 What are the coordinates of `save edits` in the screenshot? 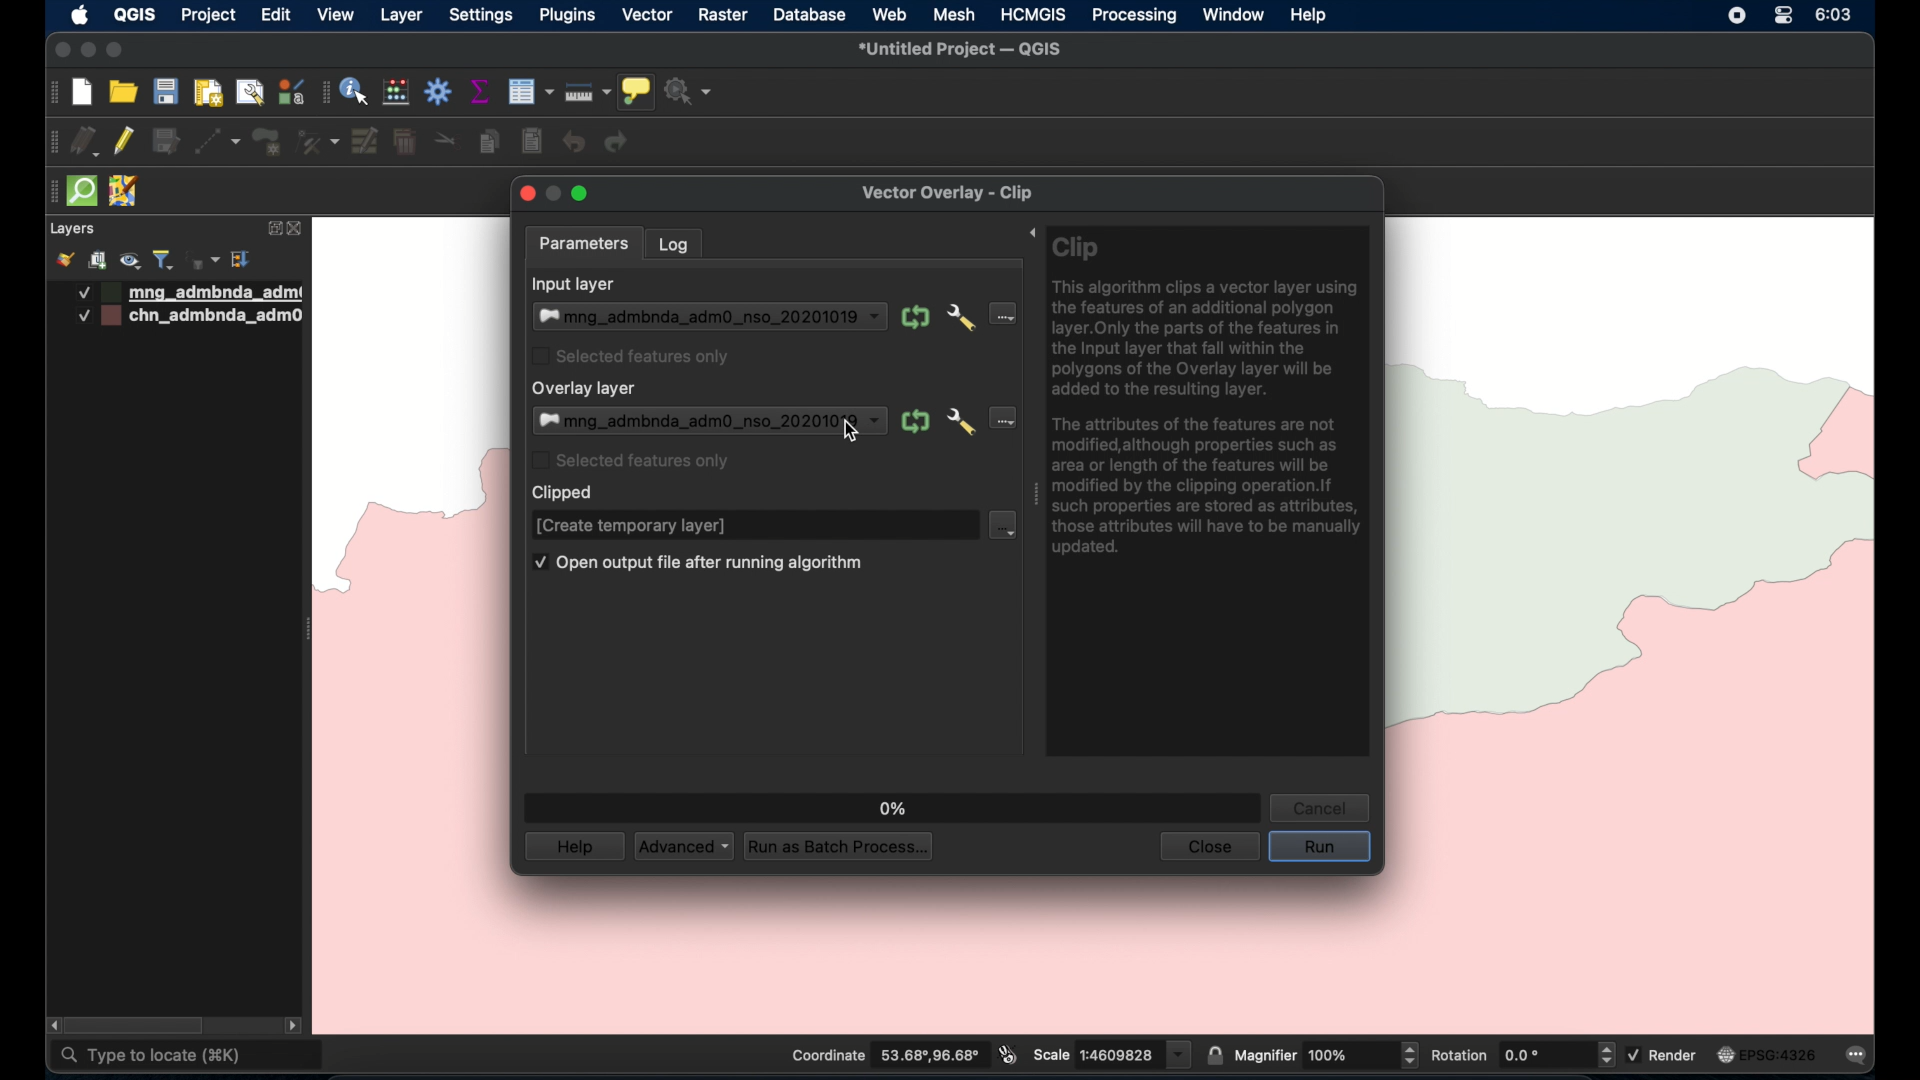 It's located at (167, 142).